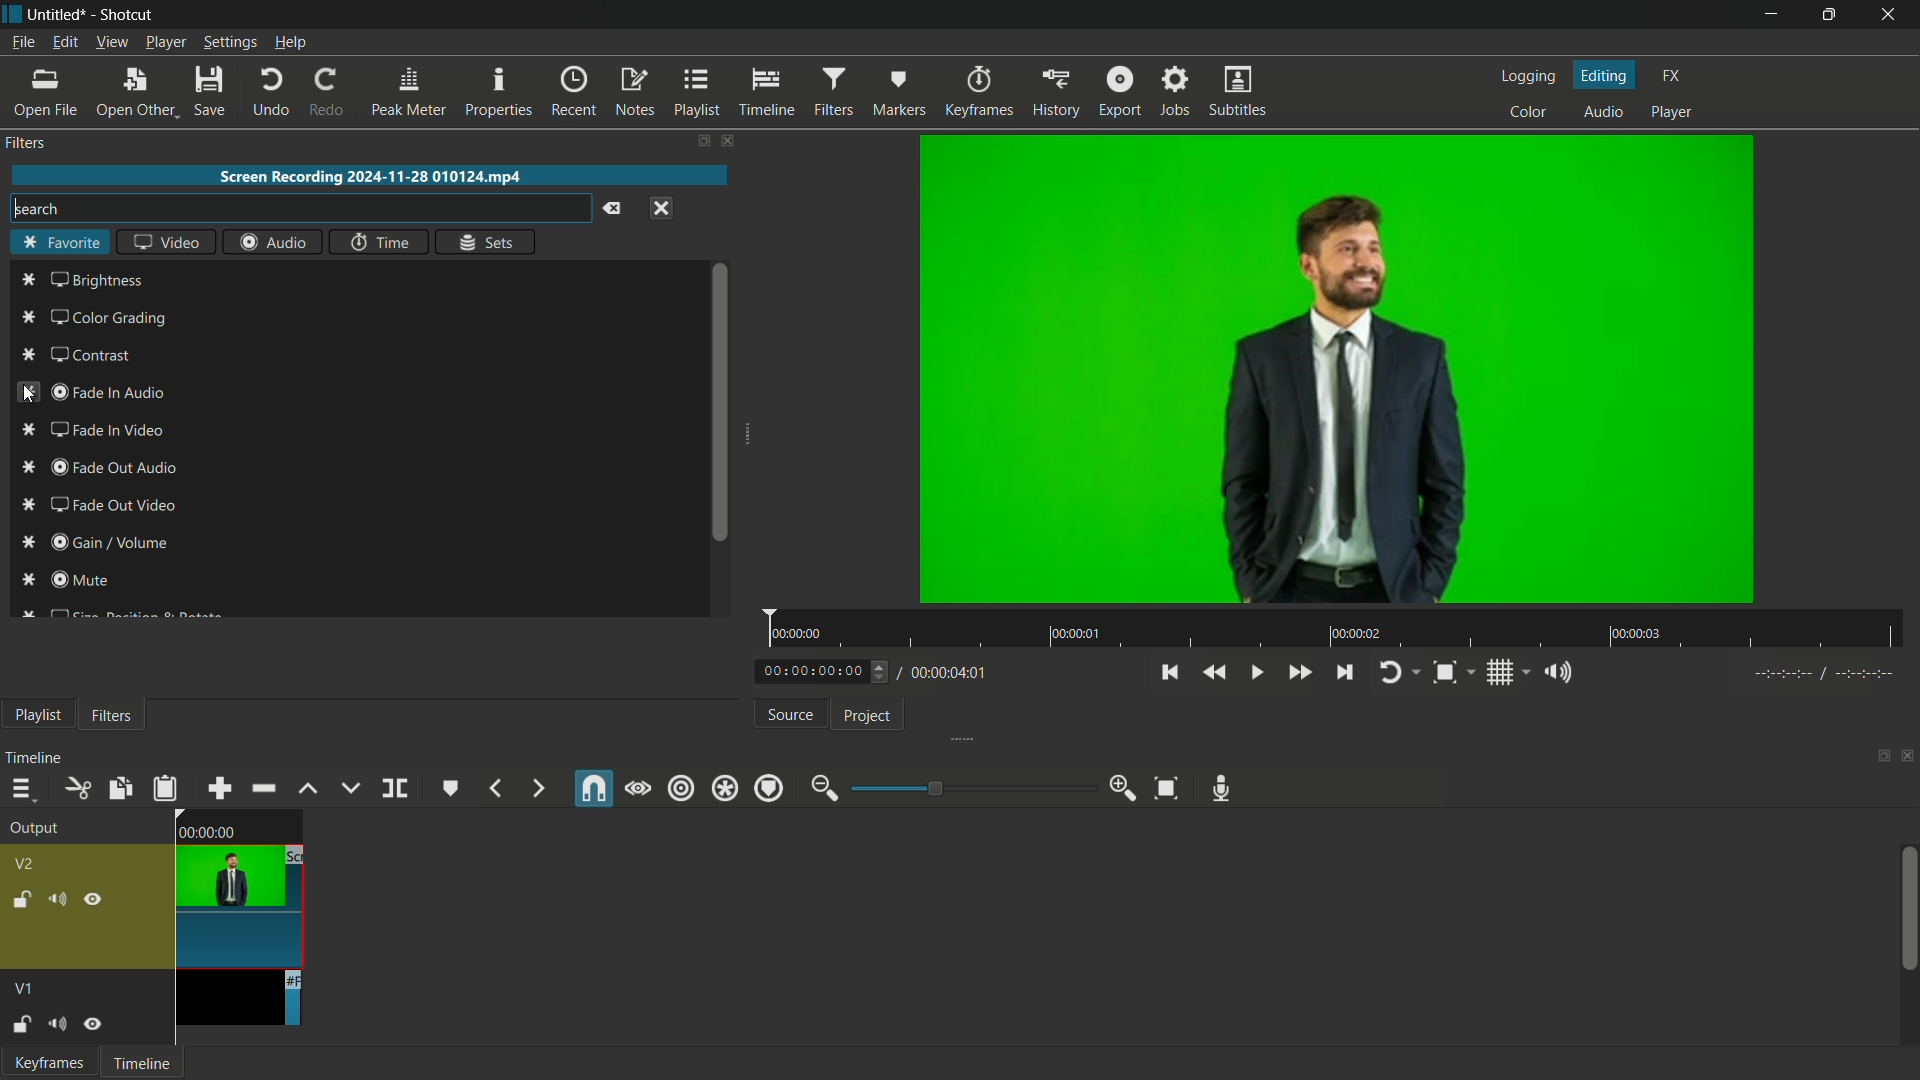  What do you see at coordinates (977, 92) in the screenshot?
I see `keyframes` at bounding box center [977, 92].